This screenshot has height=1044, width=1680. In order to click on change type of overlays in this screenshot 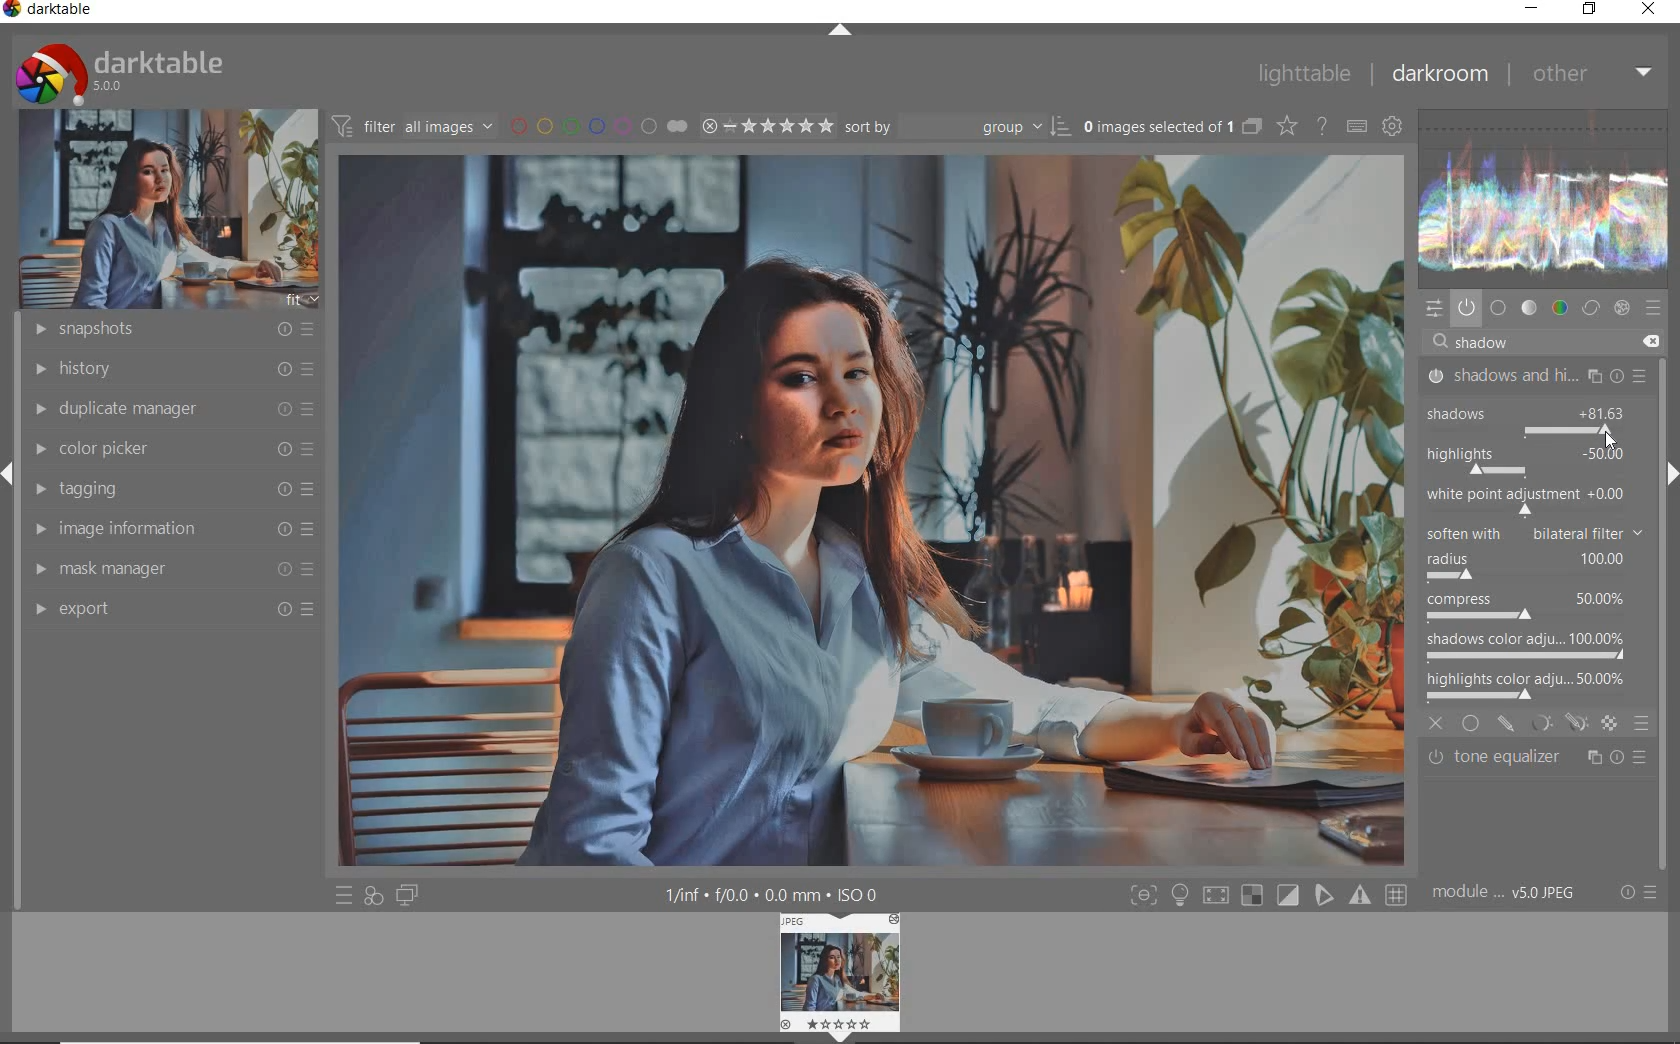, I will do `click(1289, 125)`.